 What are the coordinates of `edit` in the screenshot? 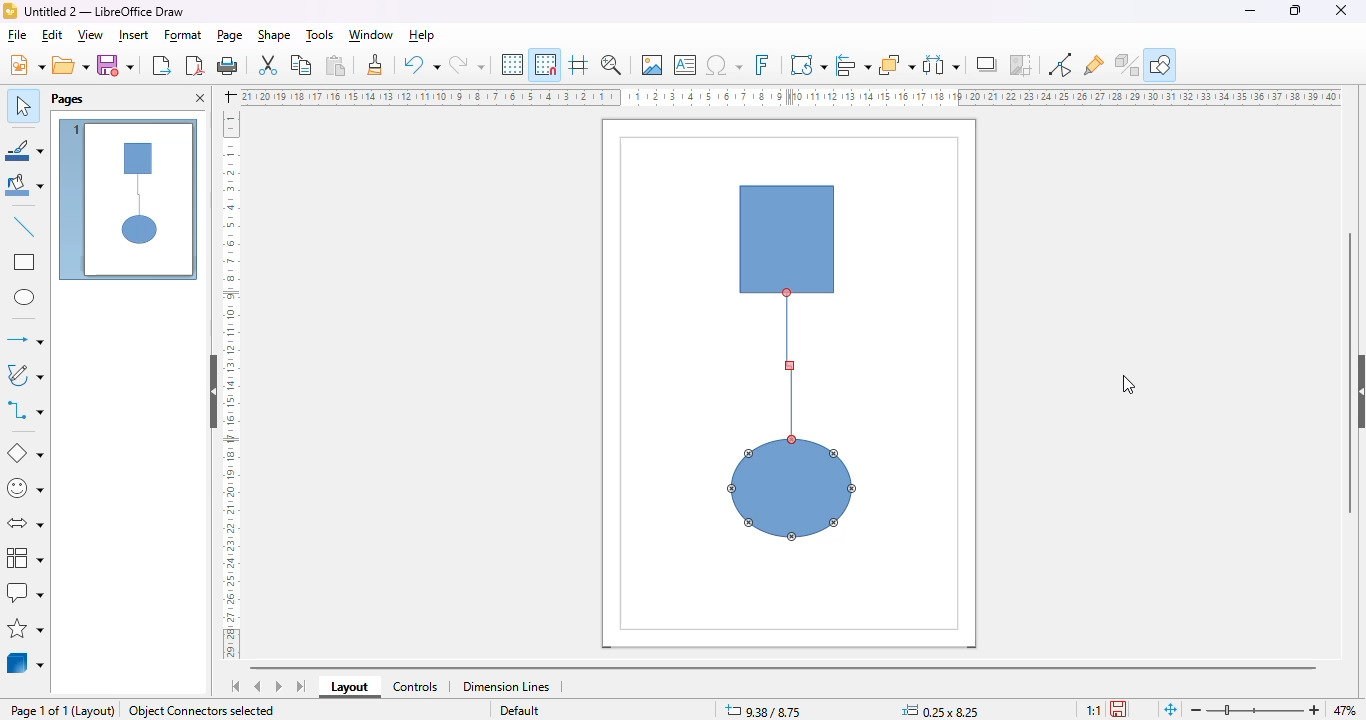 It's located at (53, 36).